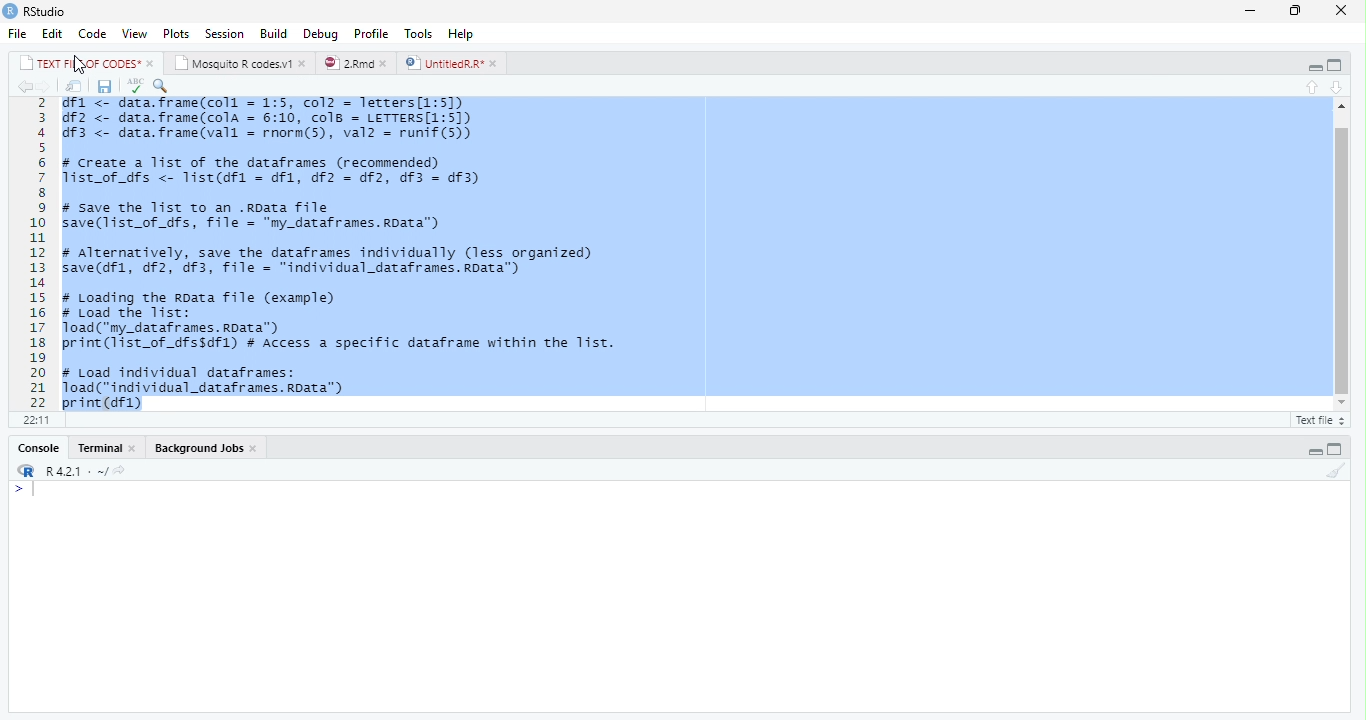 The height and width of the screenshot is (720, 1366). Describe the element at coordinates (37, 12) in the screenshot. I see `RStudio` at that location.